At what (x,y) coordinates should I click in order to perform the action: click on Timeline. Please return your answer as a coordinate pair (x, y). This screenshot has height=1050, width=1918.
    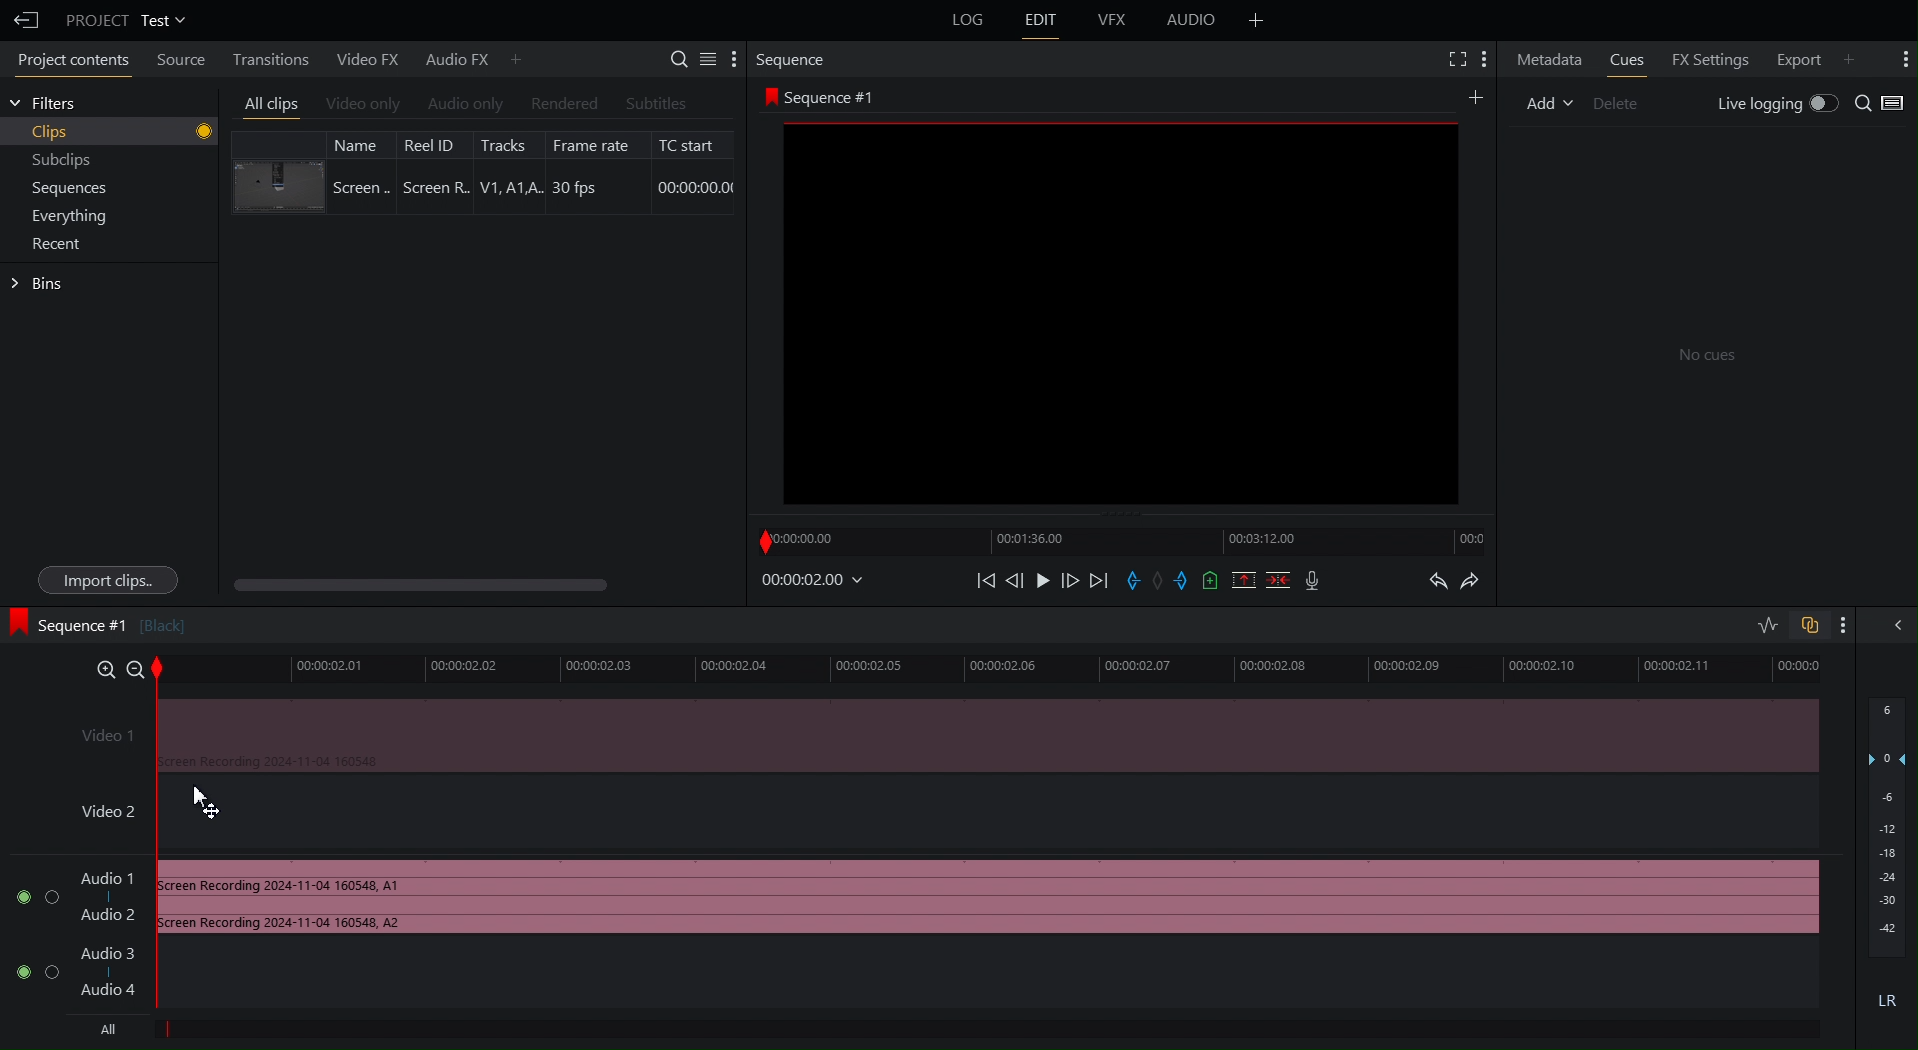
    Looking at the image, I should click on (1122, 544).